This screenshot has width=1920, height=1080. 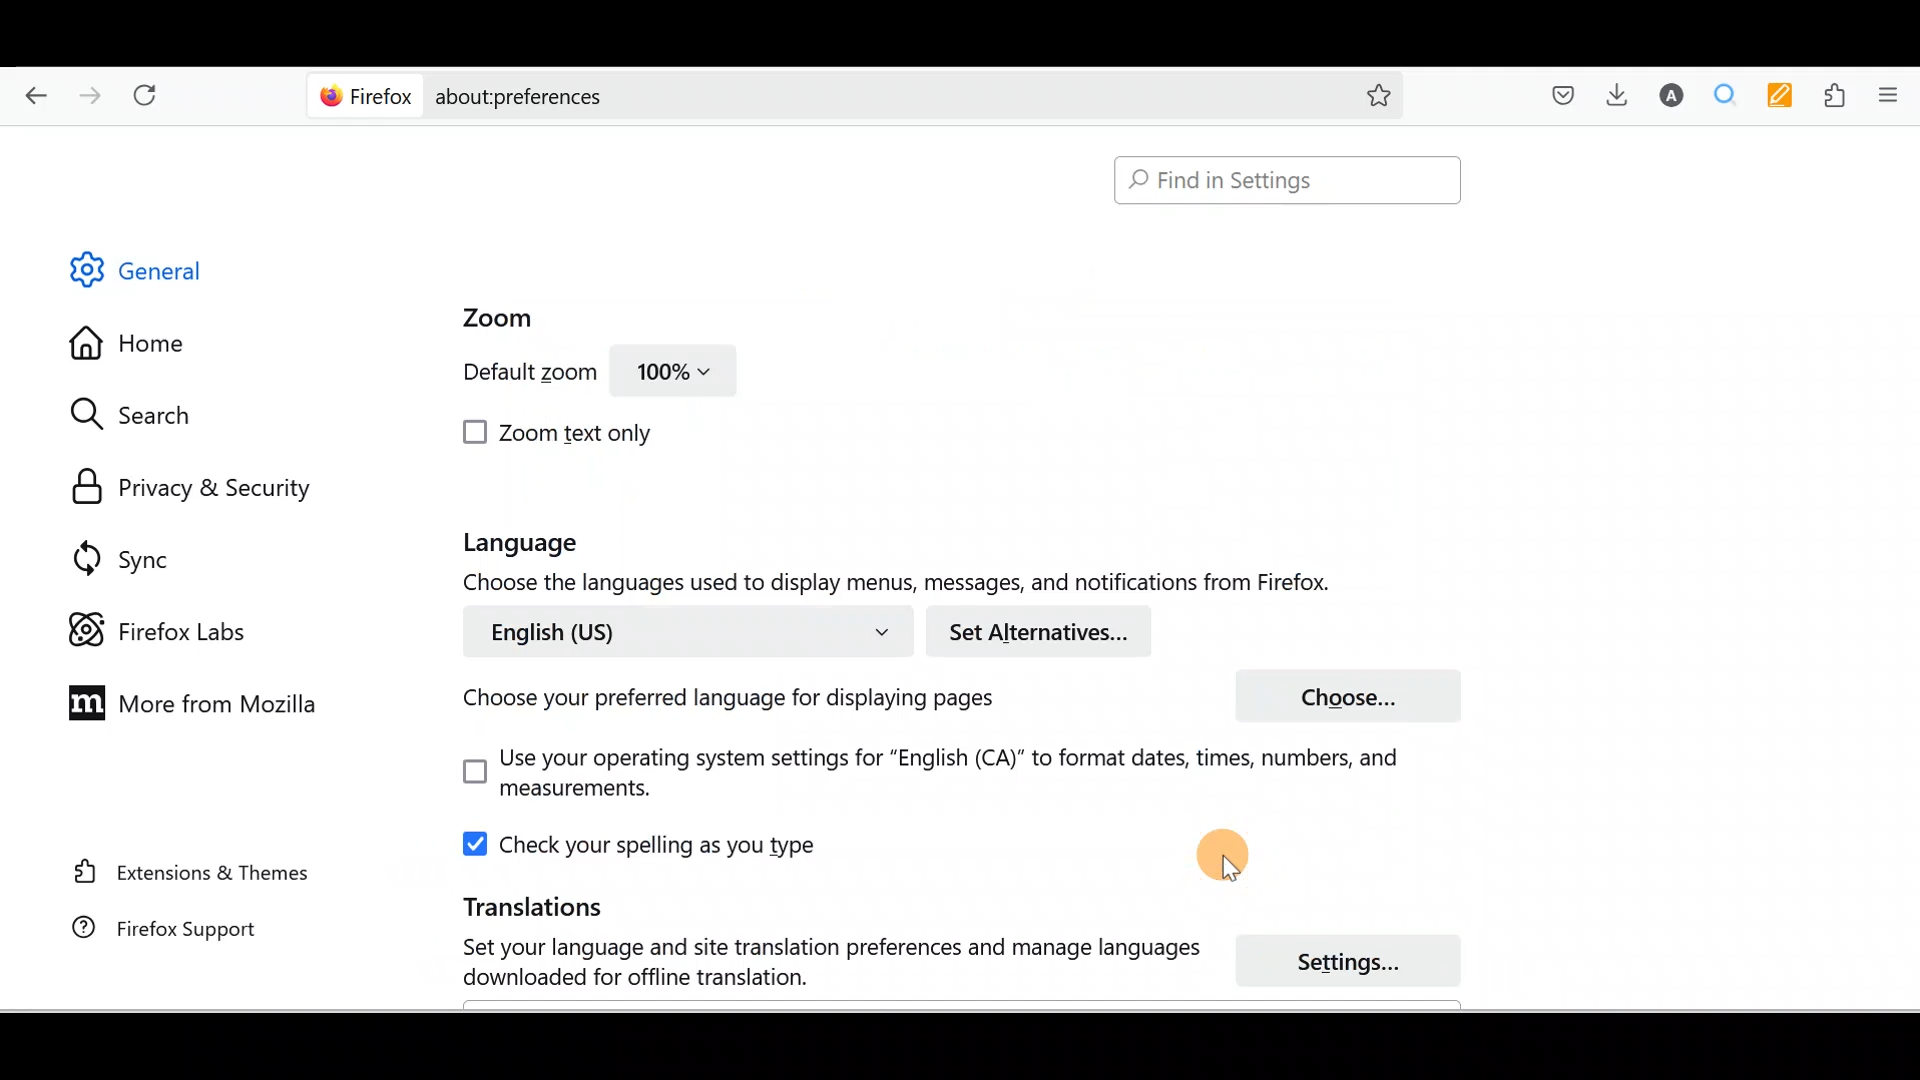 What do you see at coordinates (561, 433) in the screenshot?
I see `Zoom text only` at bounding box center [561, 433].